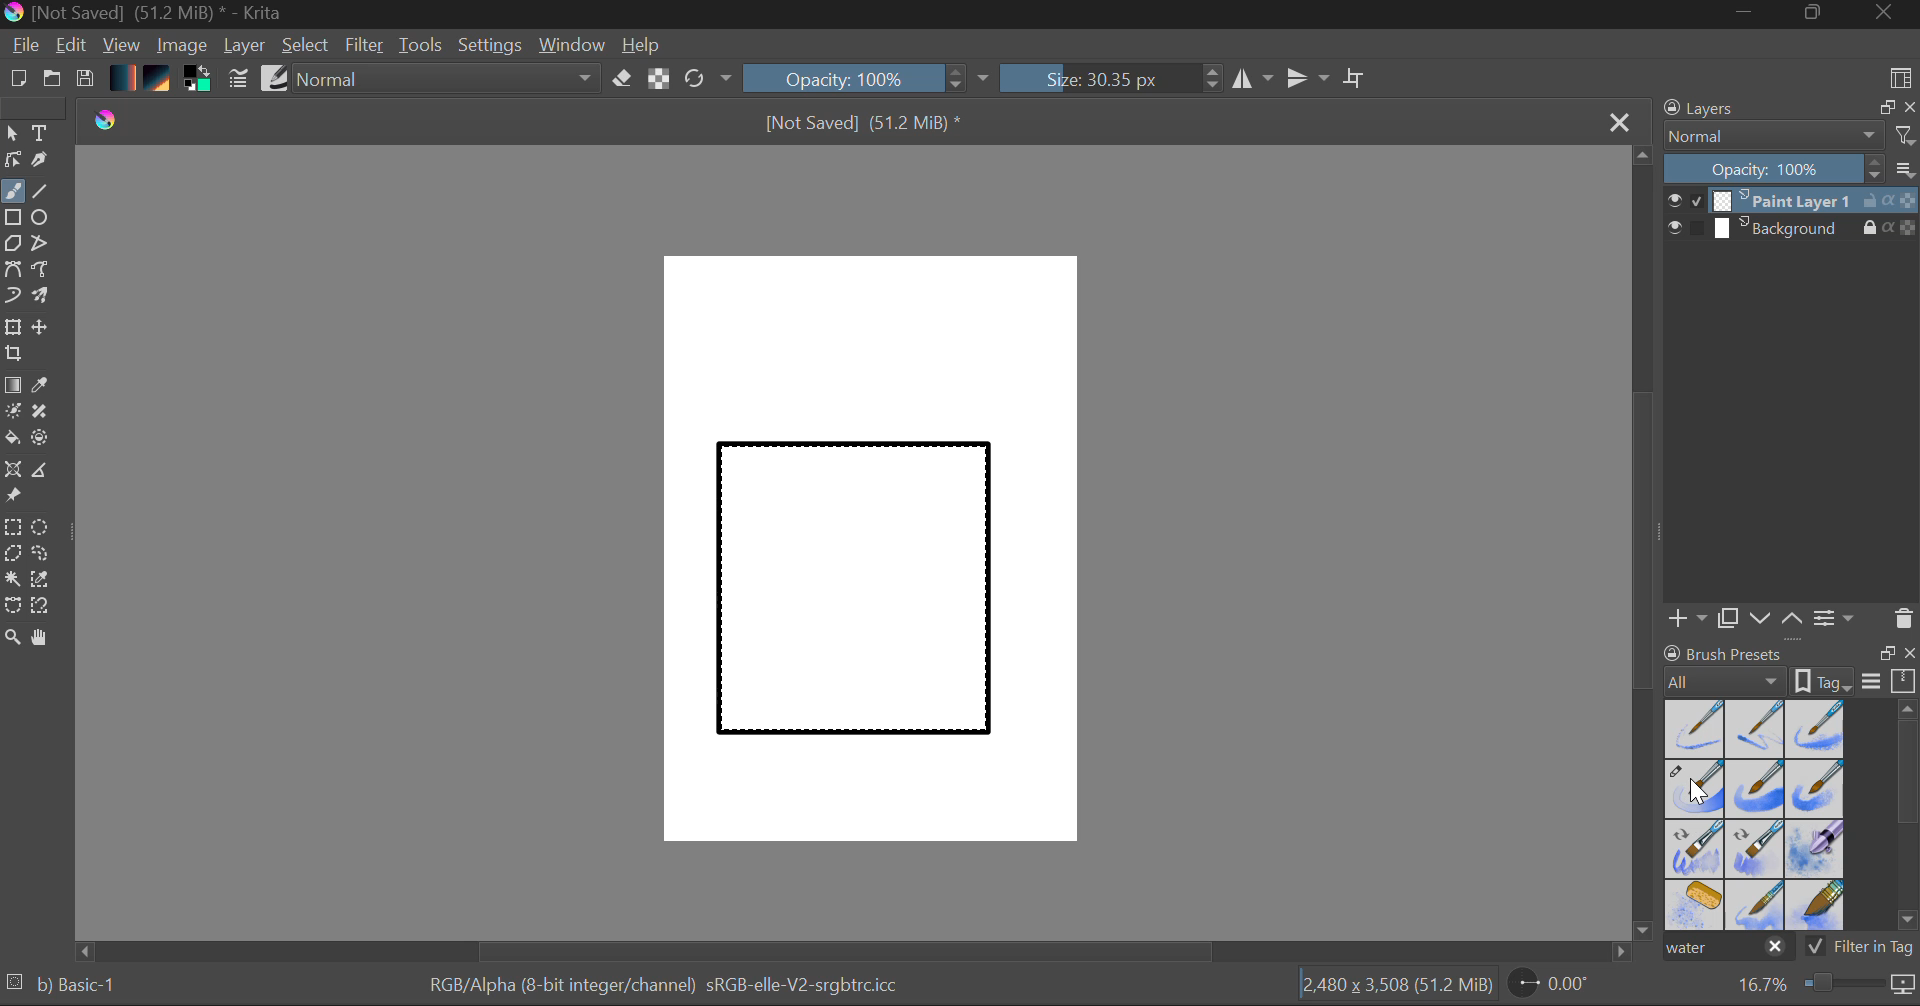  What do you see at coordinates (1751, 14) in the screenshot?
I see `Restore Down` at bounding box center [1751, 14].